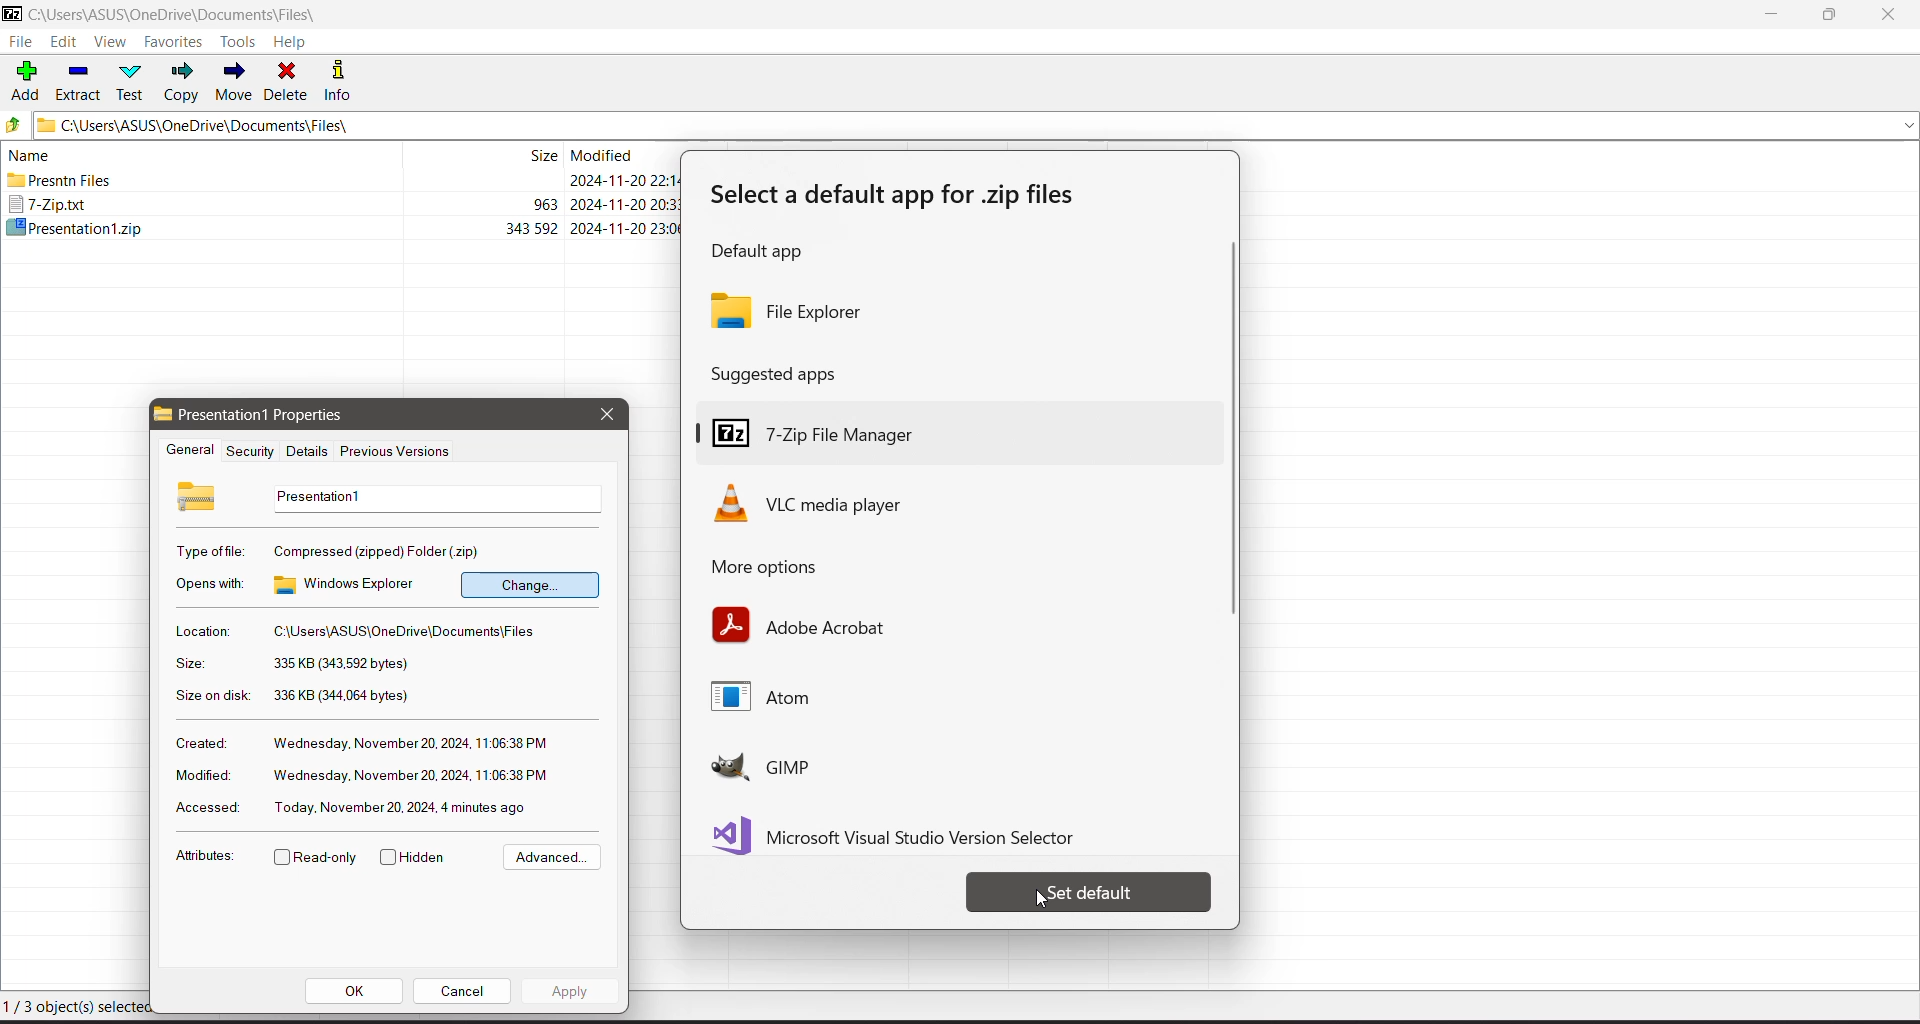 The height and width of the screenshot is (1024, 1920). I want to click on Current Folder Path, so click(188, 15).